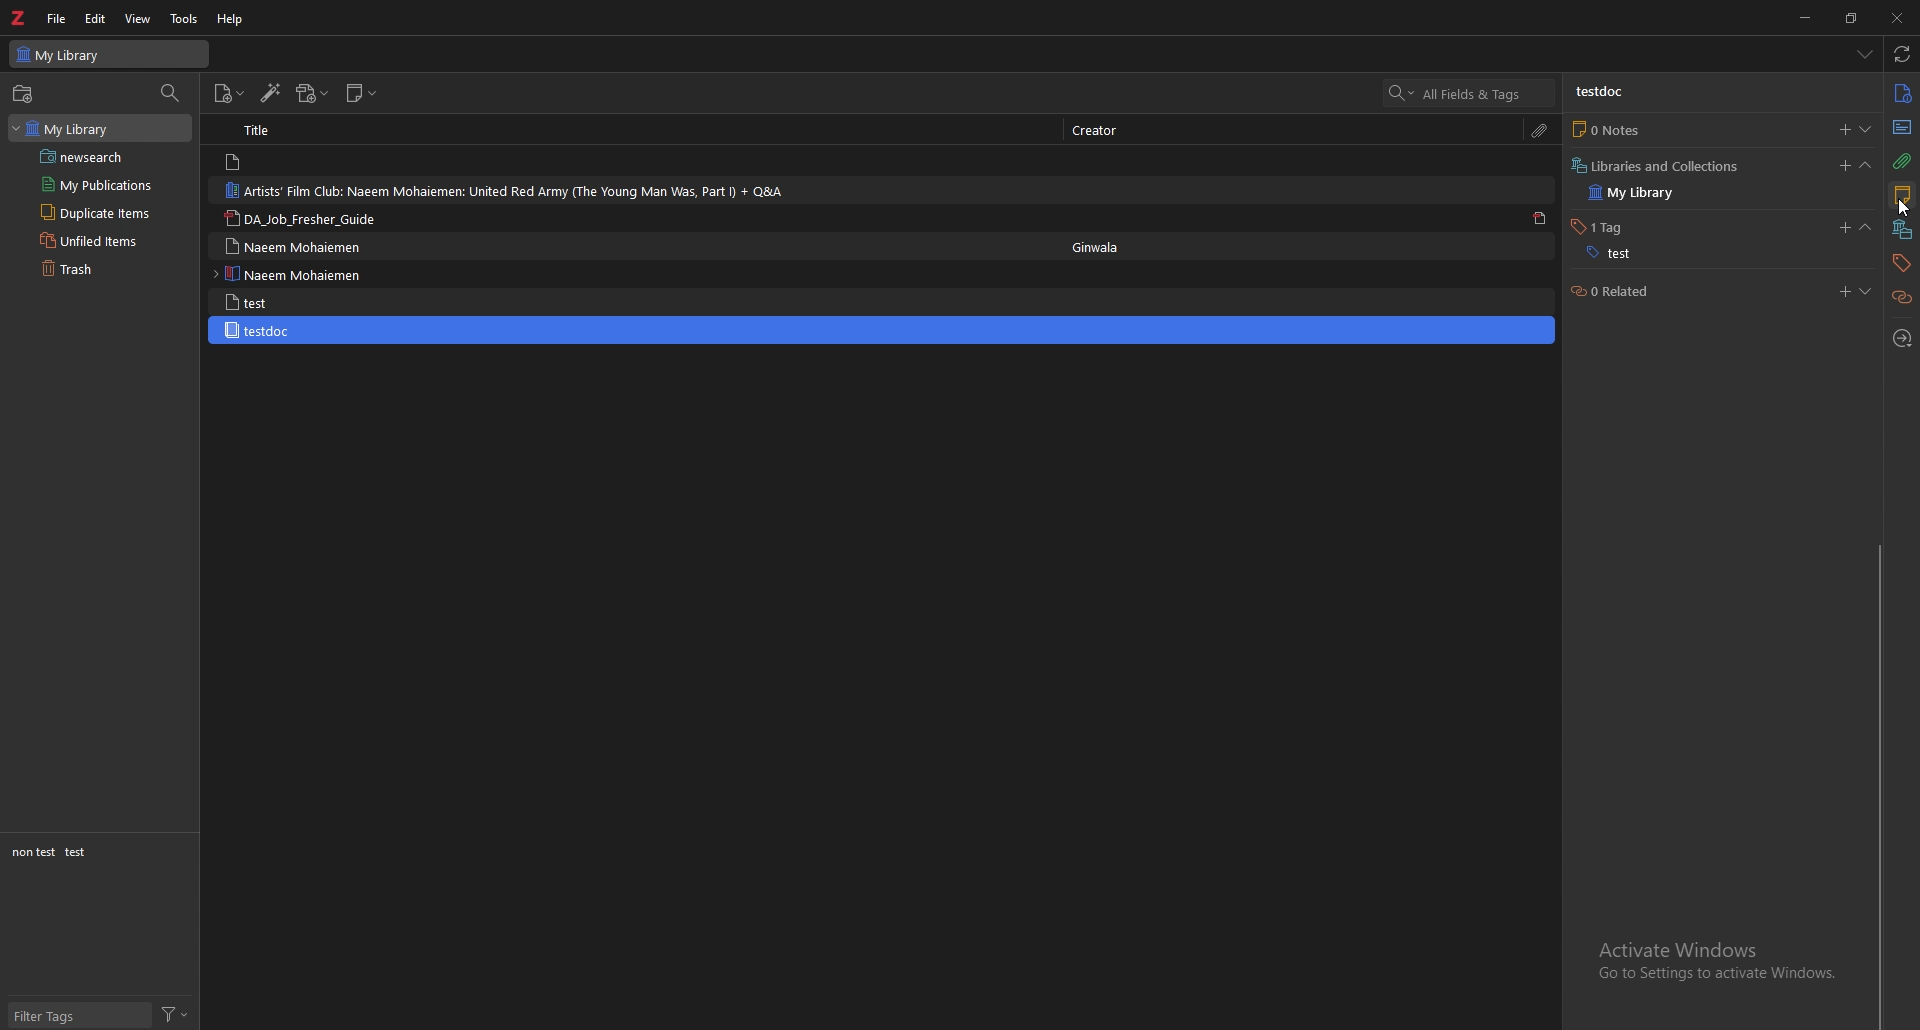 Image resolution: width=1920 pixels, height=1030 pixels. Describe the element at coordinates (1844, 292) in the screenshot. I see `add related` at that location.